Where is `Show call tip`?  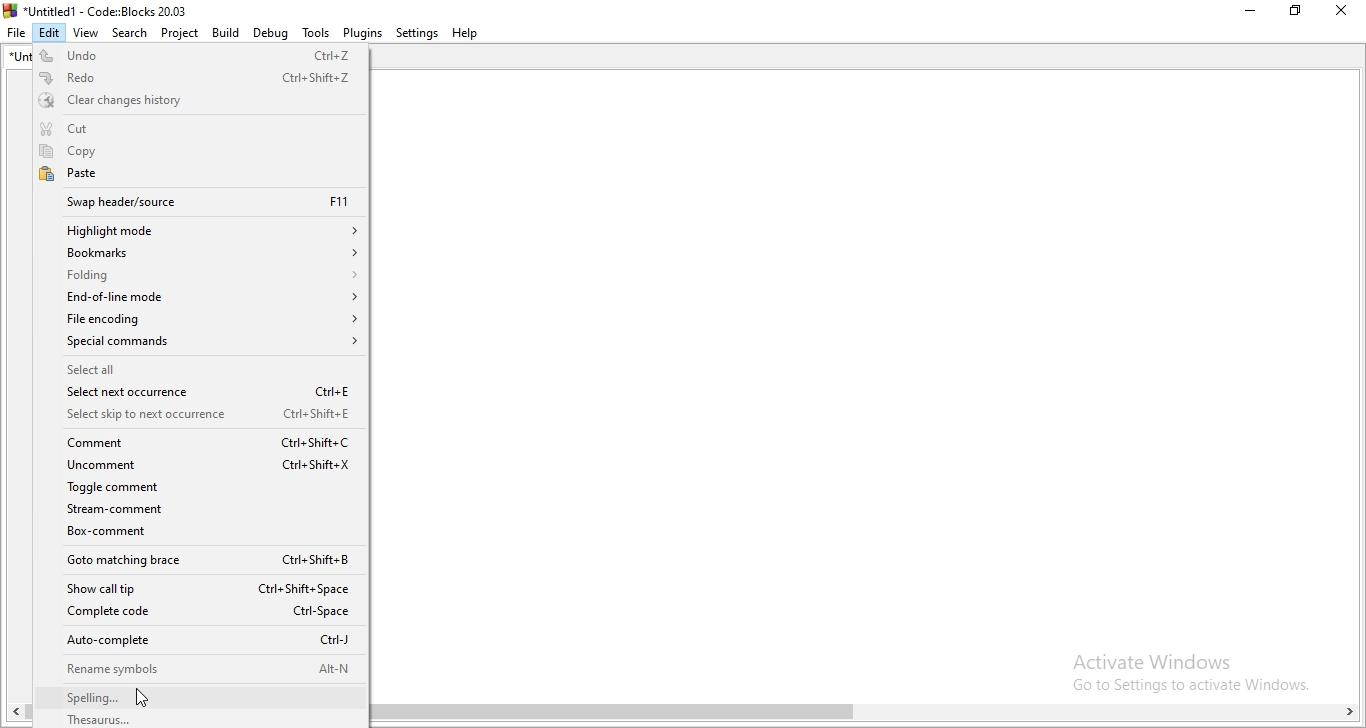 Show call tip is located at coordinates (201, 585).